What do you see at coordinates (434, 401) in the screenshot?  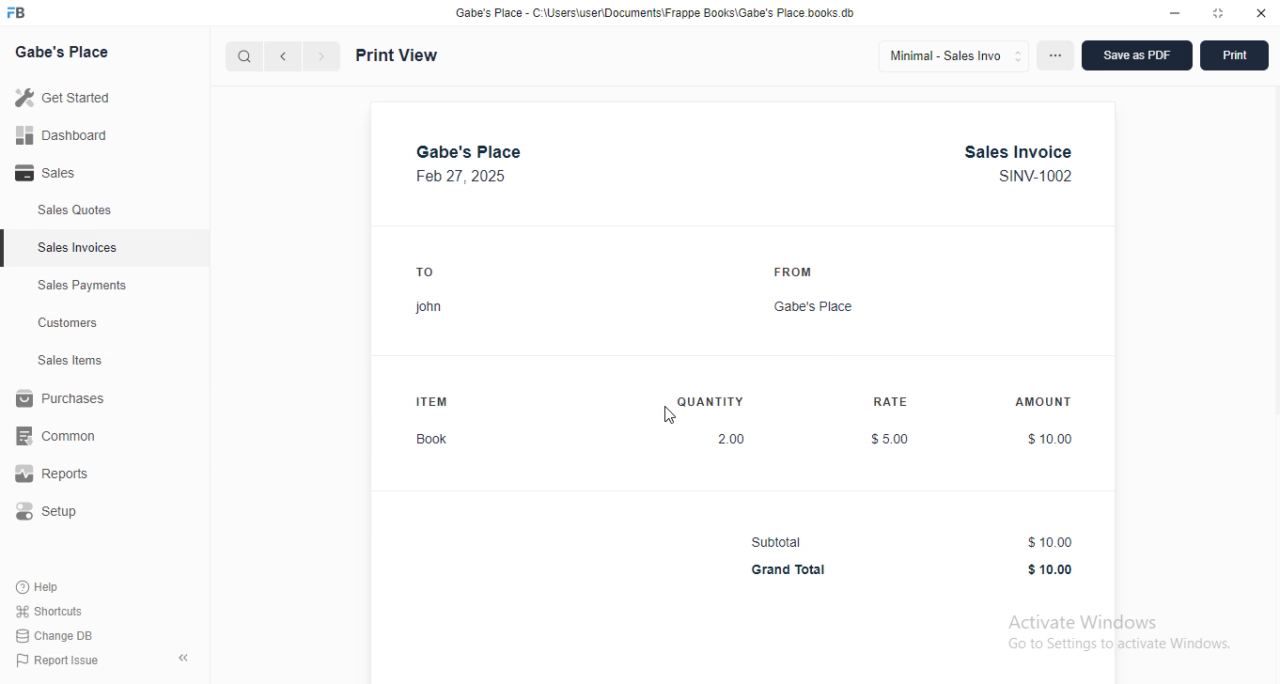 I see `ITEM` at bounding box center [434, 401].